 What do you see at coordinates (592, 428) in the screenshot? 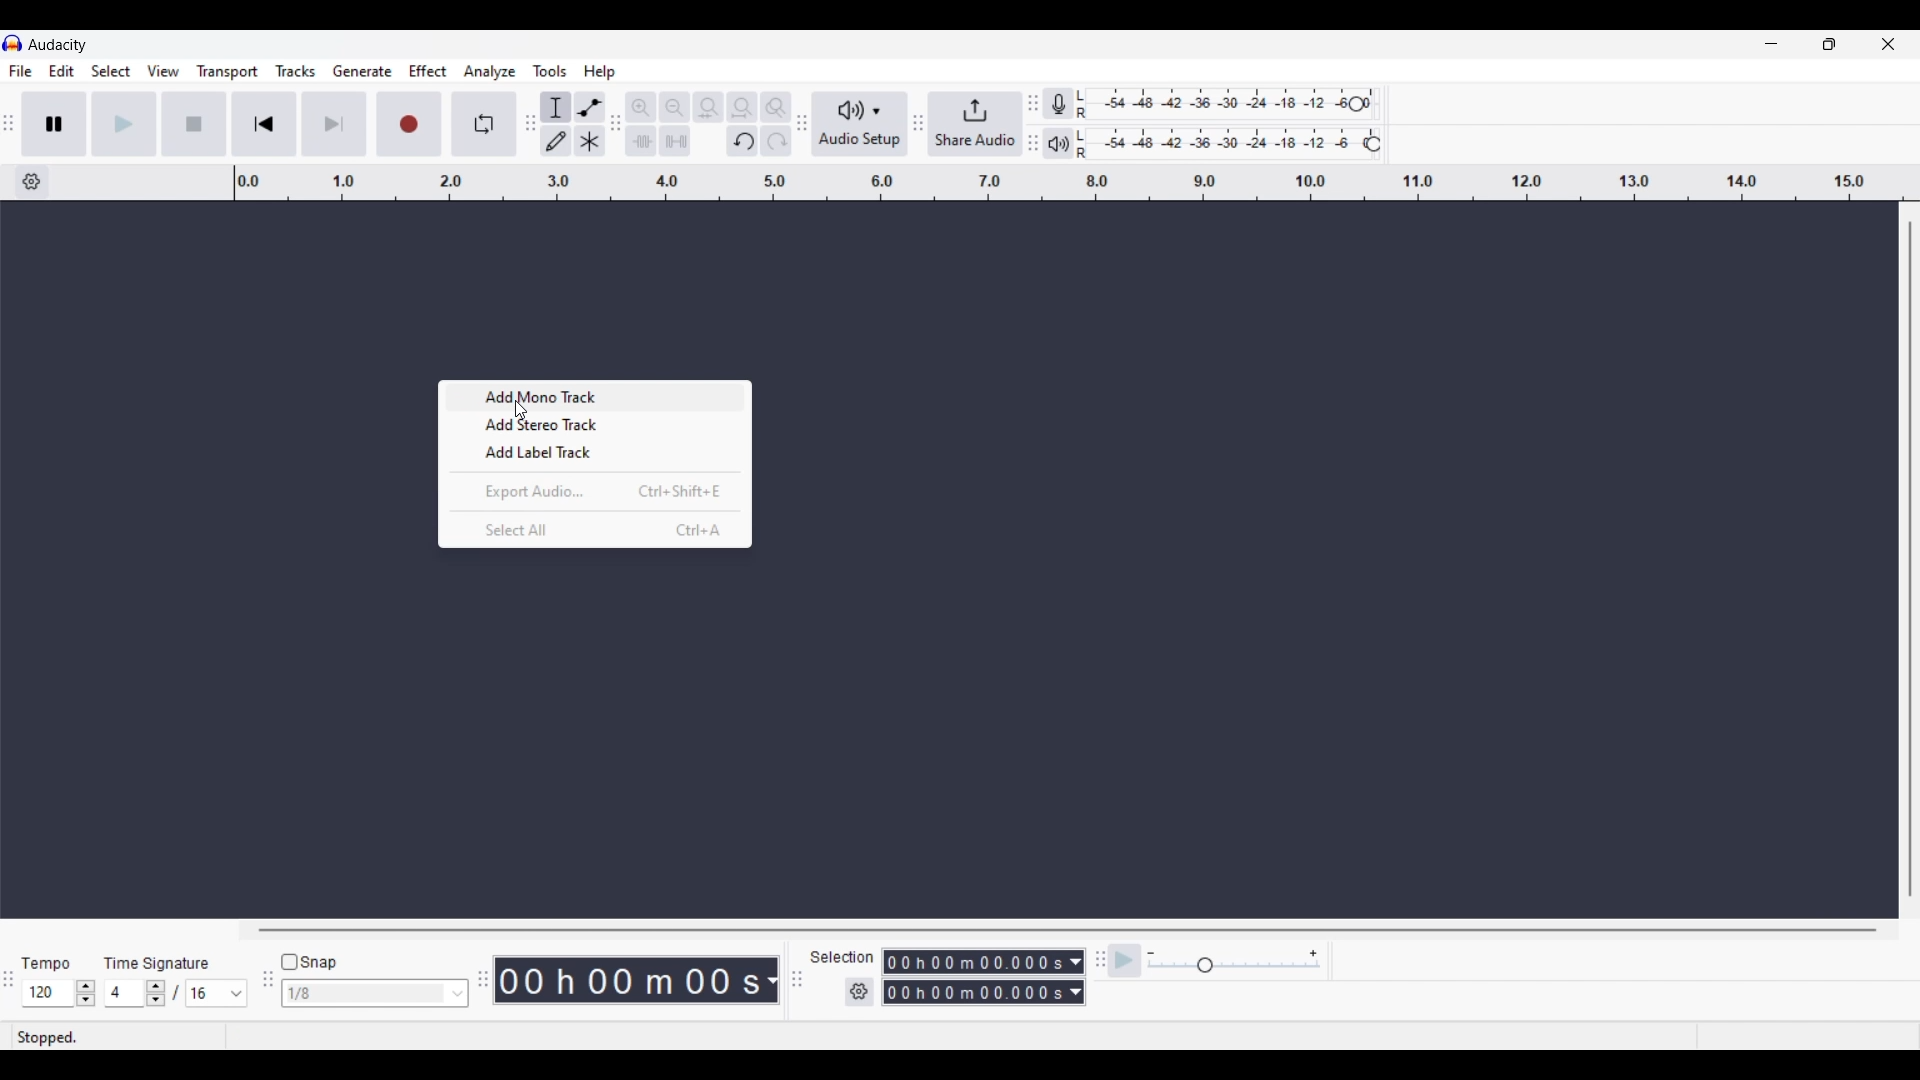
I see `Add Stereo Track` at bounding box center [592, 428].